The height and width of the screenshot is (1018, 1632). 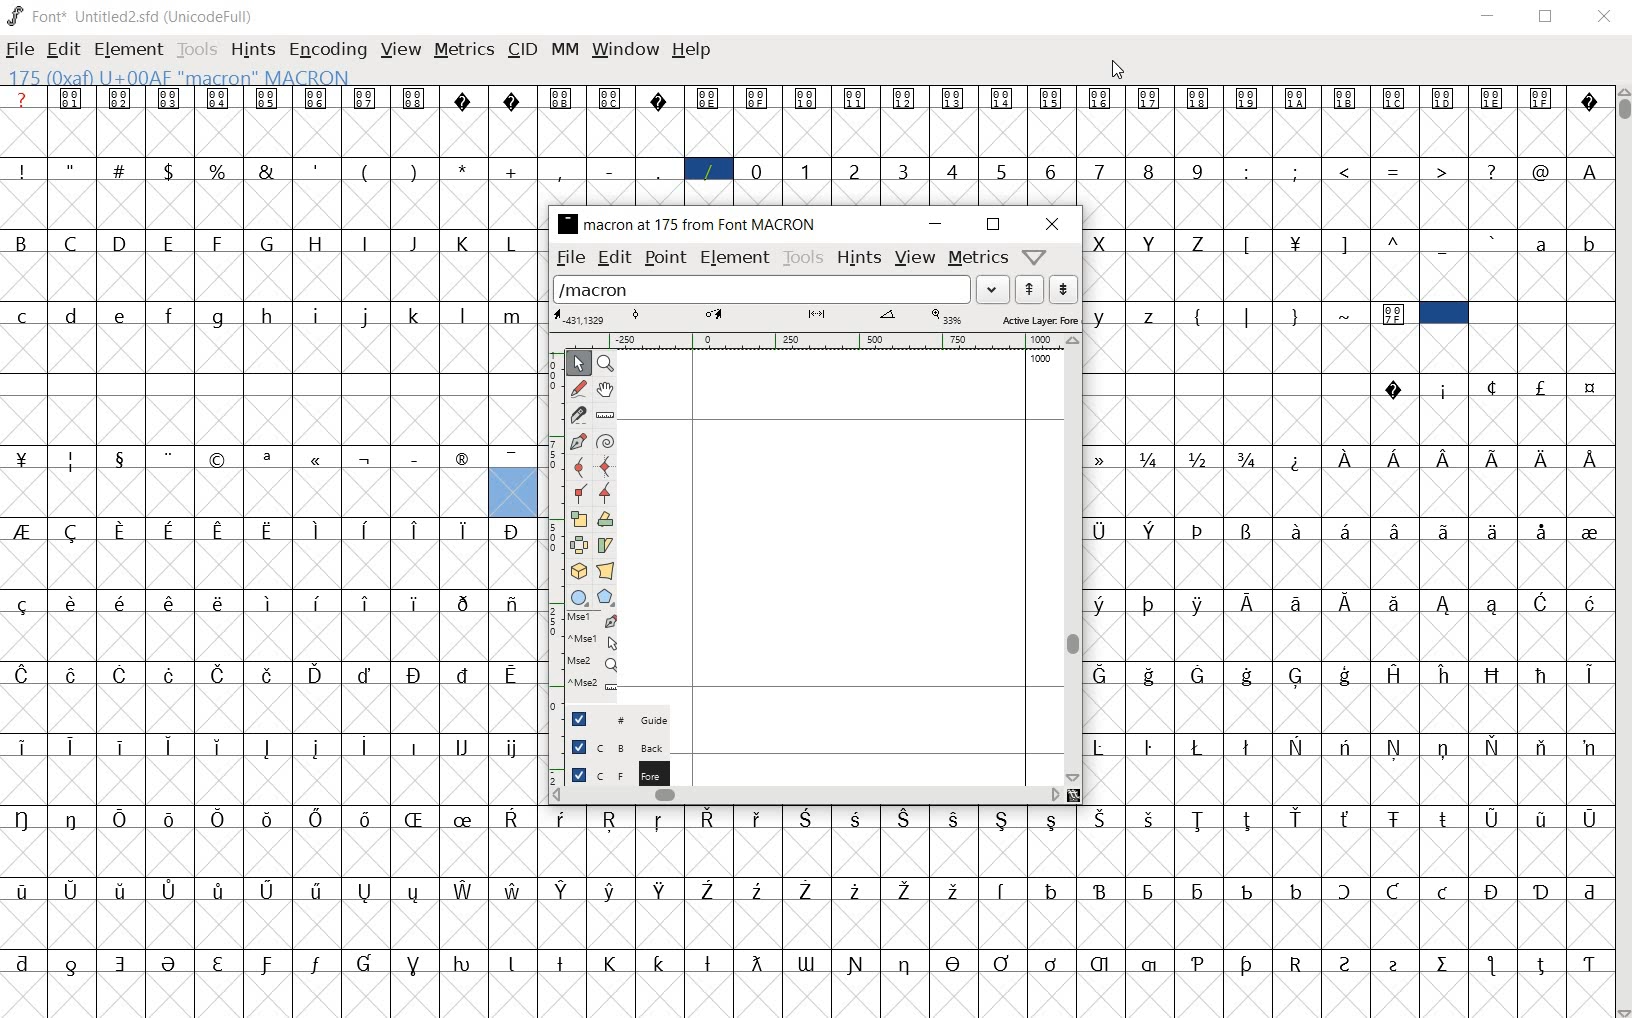 What do you see at coordinates (268, 457) in the screenshot?
I see `Symbol` at bounding box center [268, 457].